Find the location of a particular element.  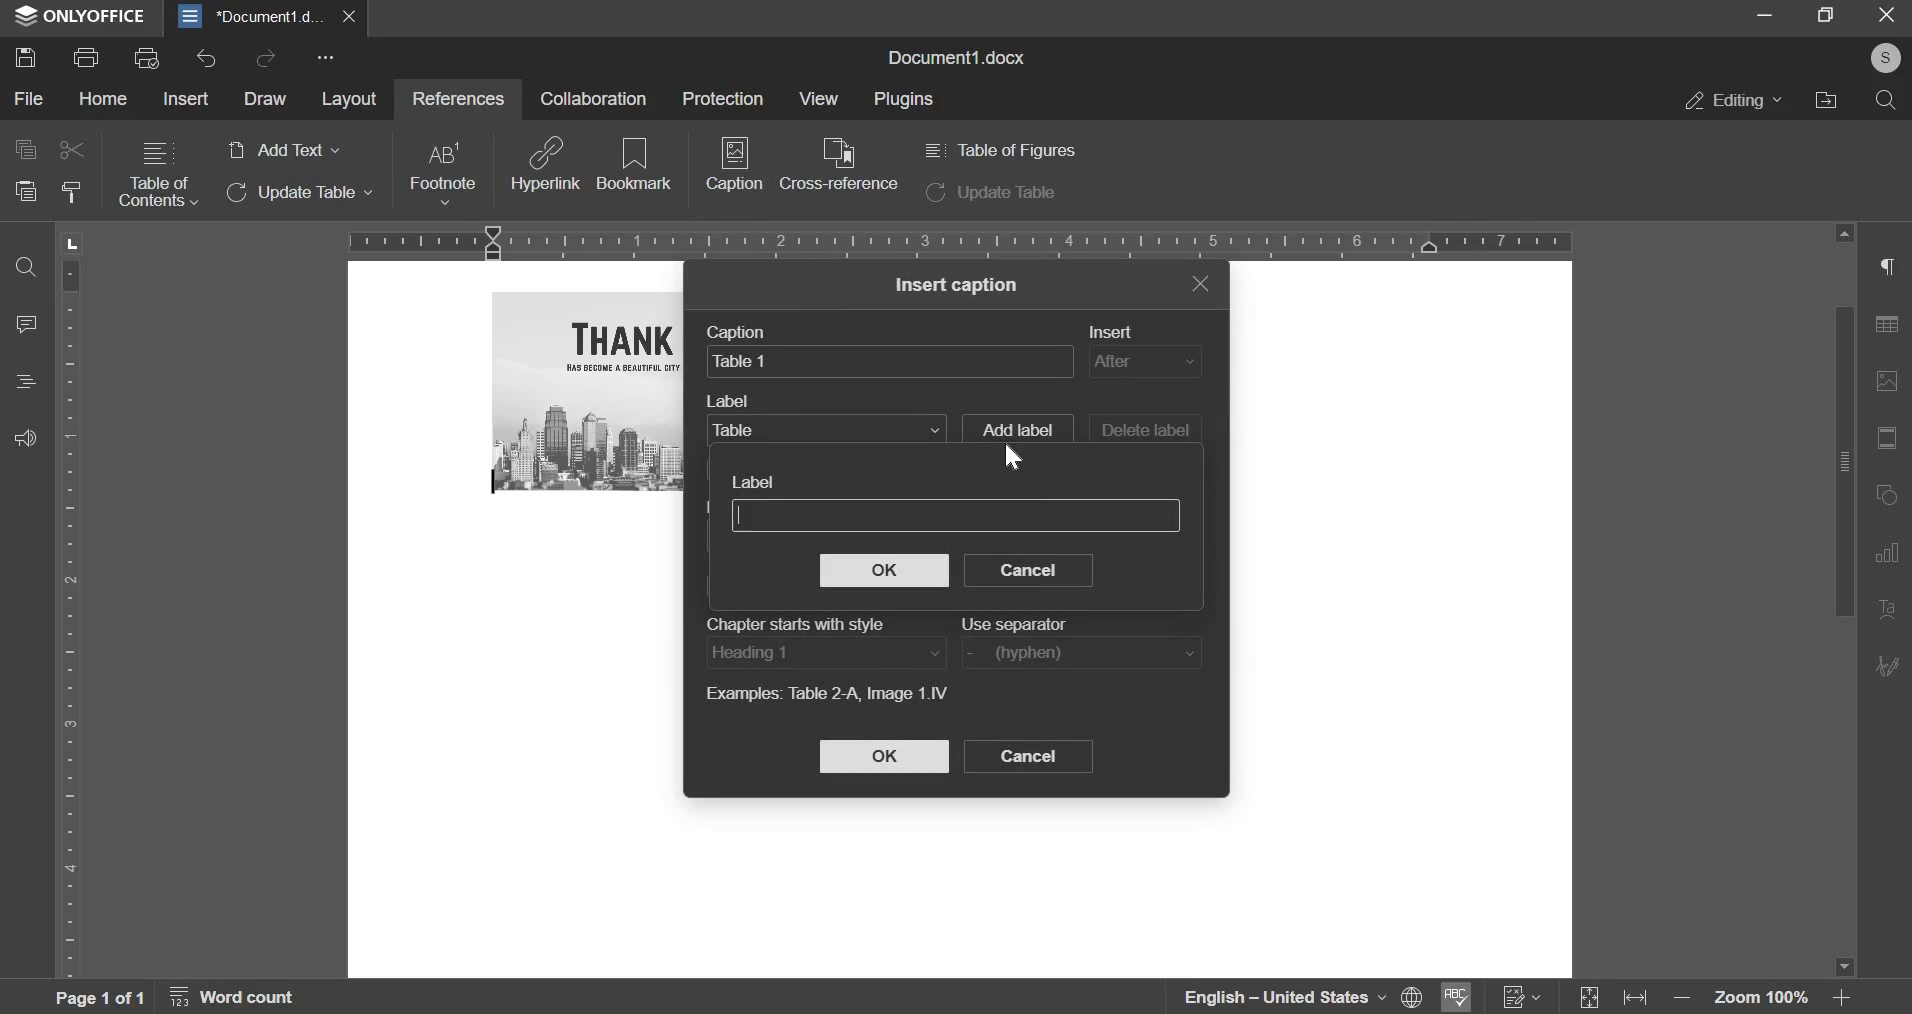

heading is located at coordinates (26, 381).